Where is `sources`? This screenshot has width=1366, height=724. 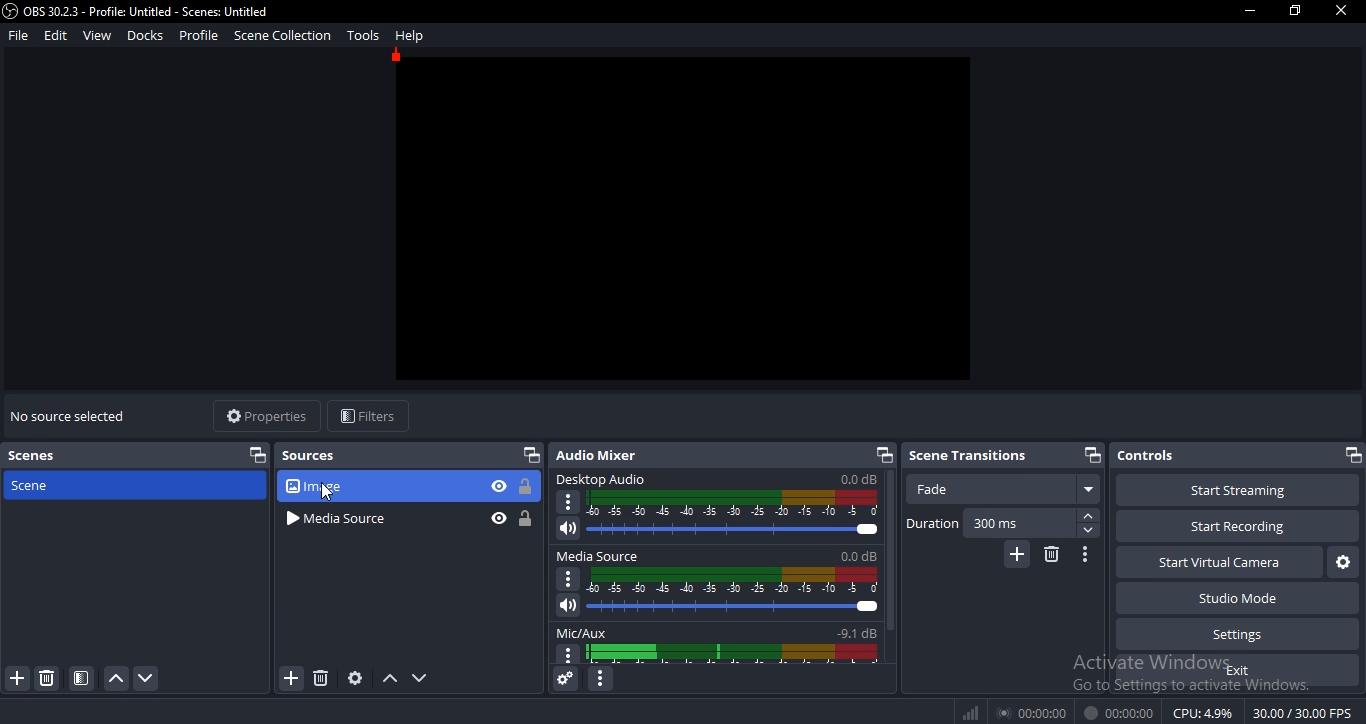 sources is located at coordinates (314, 458).